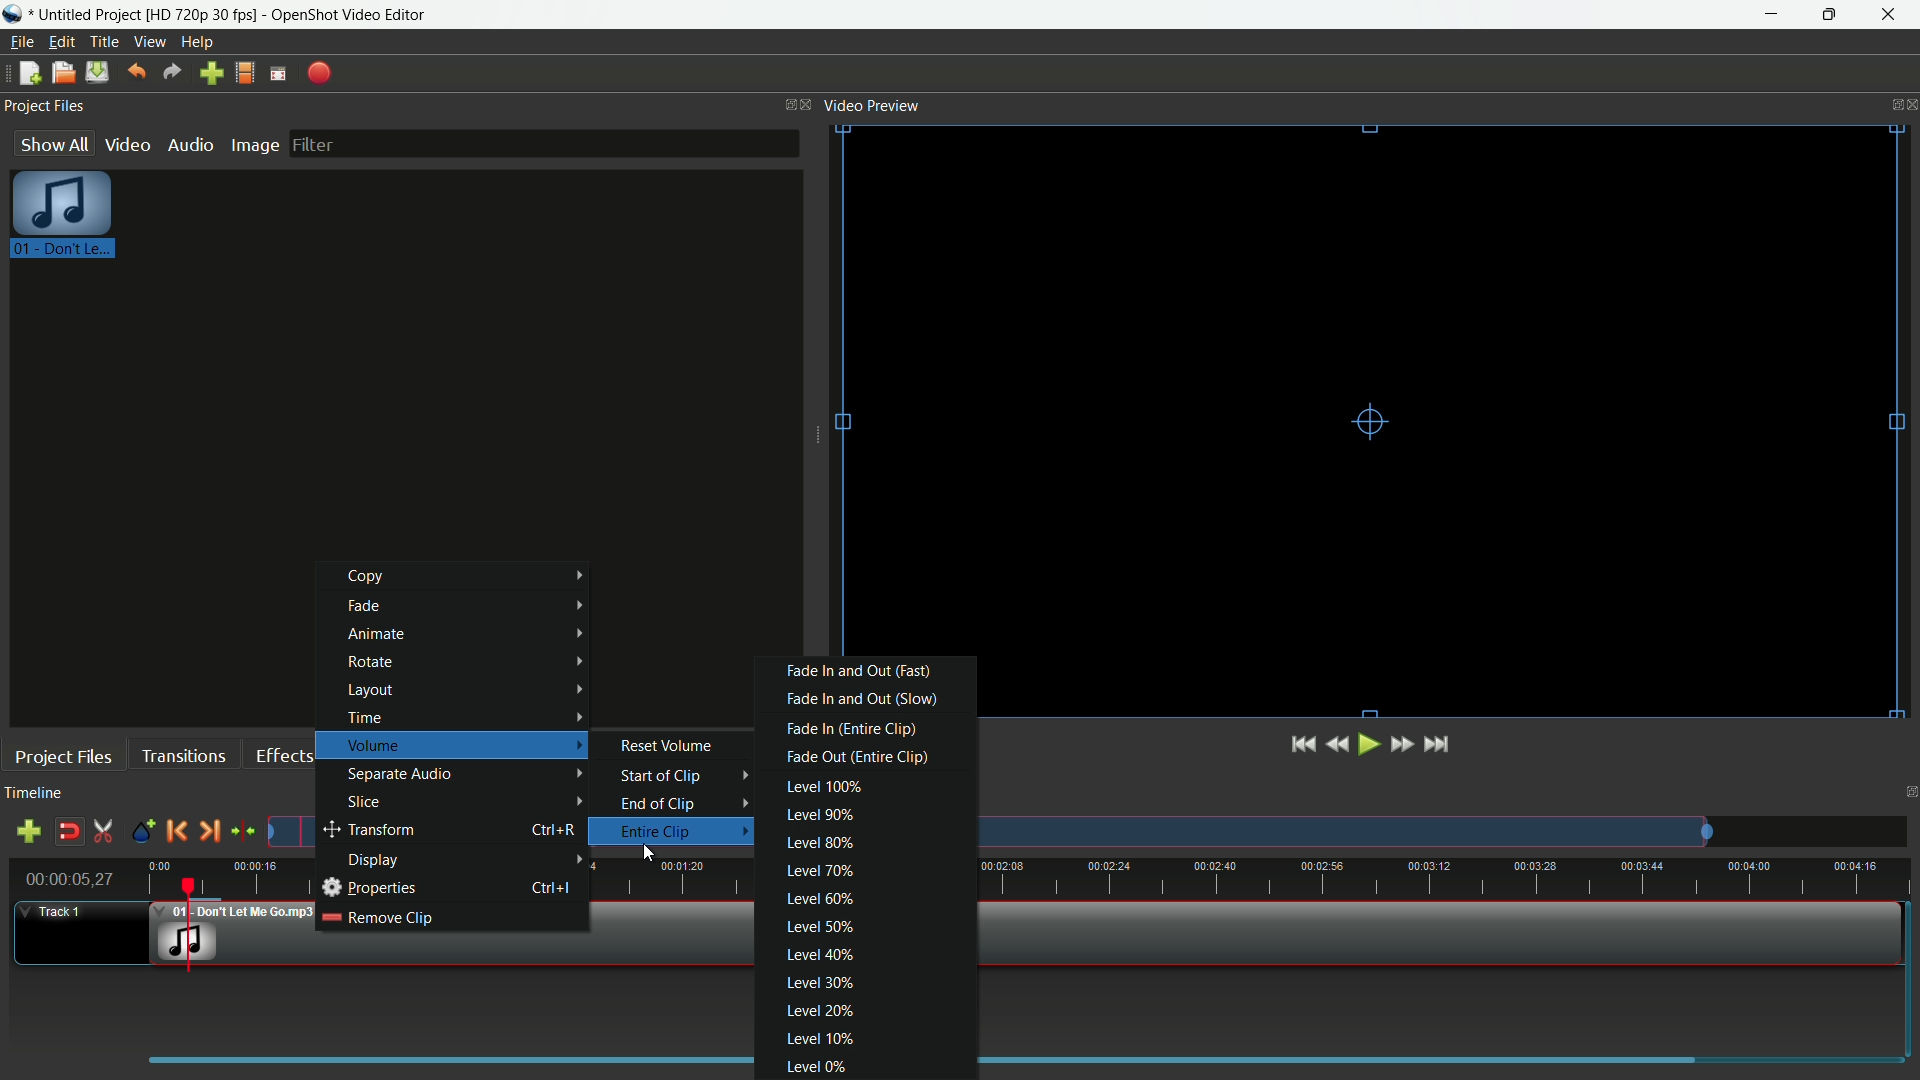  I want to click on timeline, so click(37, 794).